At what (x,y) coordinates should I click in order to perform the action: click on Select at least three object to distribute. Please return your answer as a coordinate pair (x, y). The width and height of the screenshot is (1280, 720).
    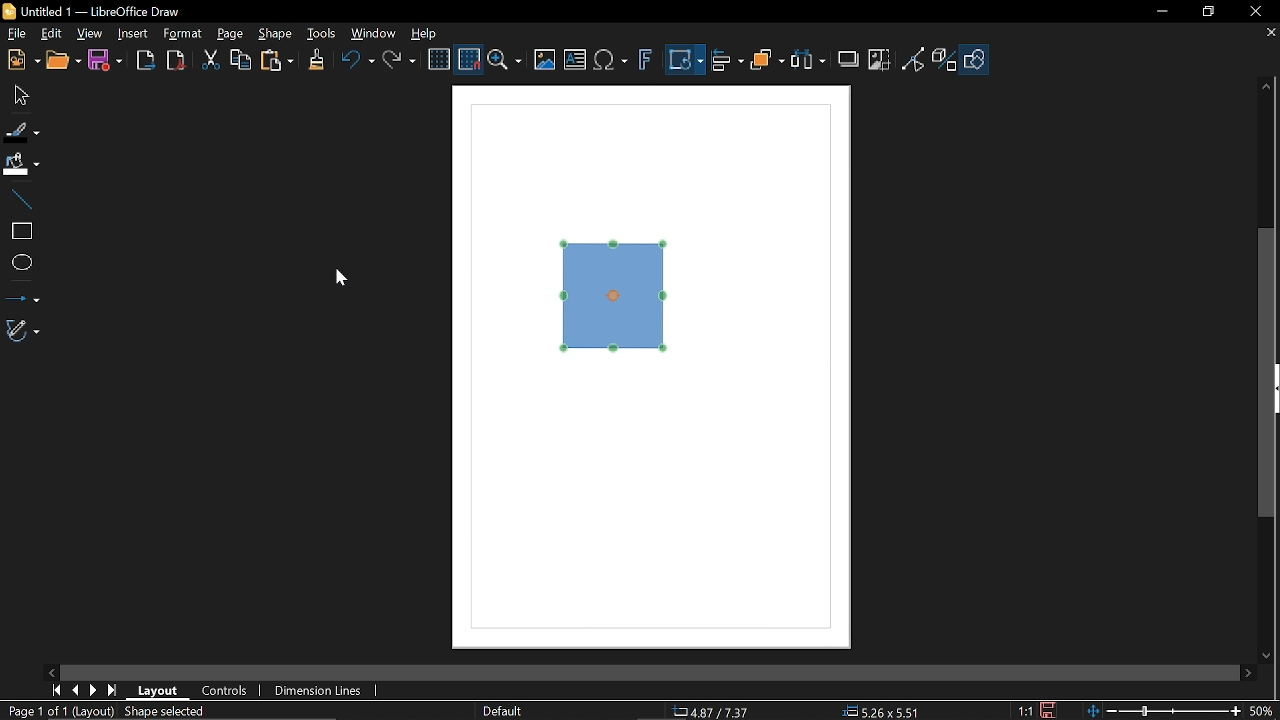
    Looking at the image, I should click on (809, 62).